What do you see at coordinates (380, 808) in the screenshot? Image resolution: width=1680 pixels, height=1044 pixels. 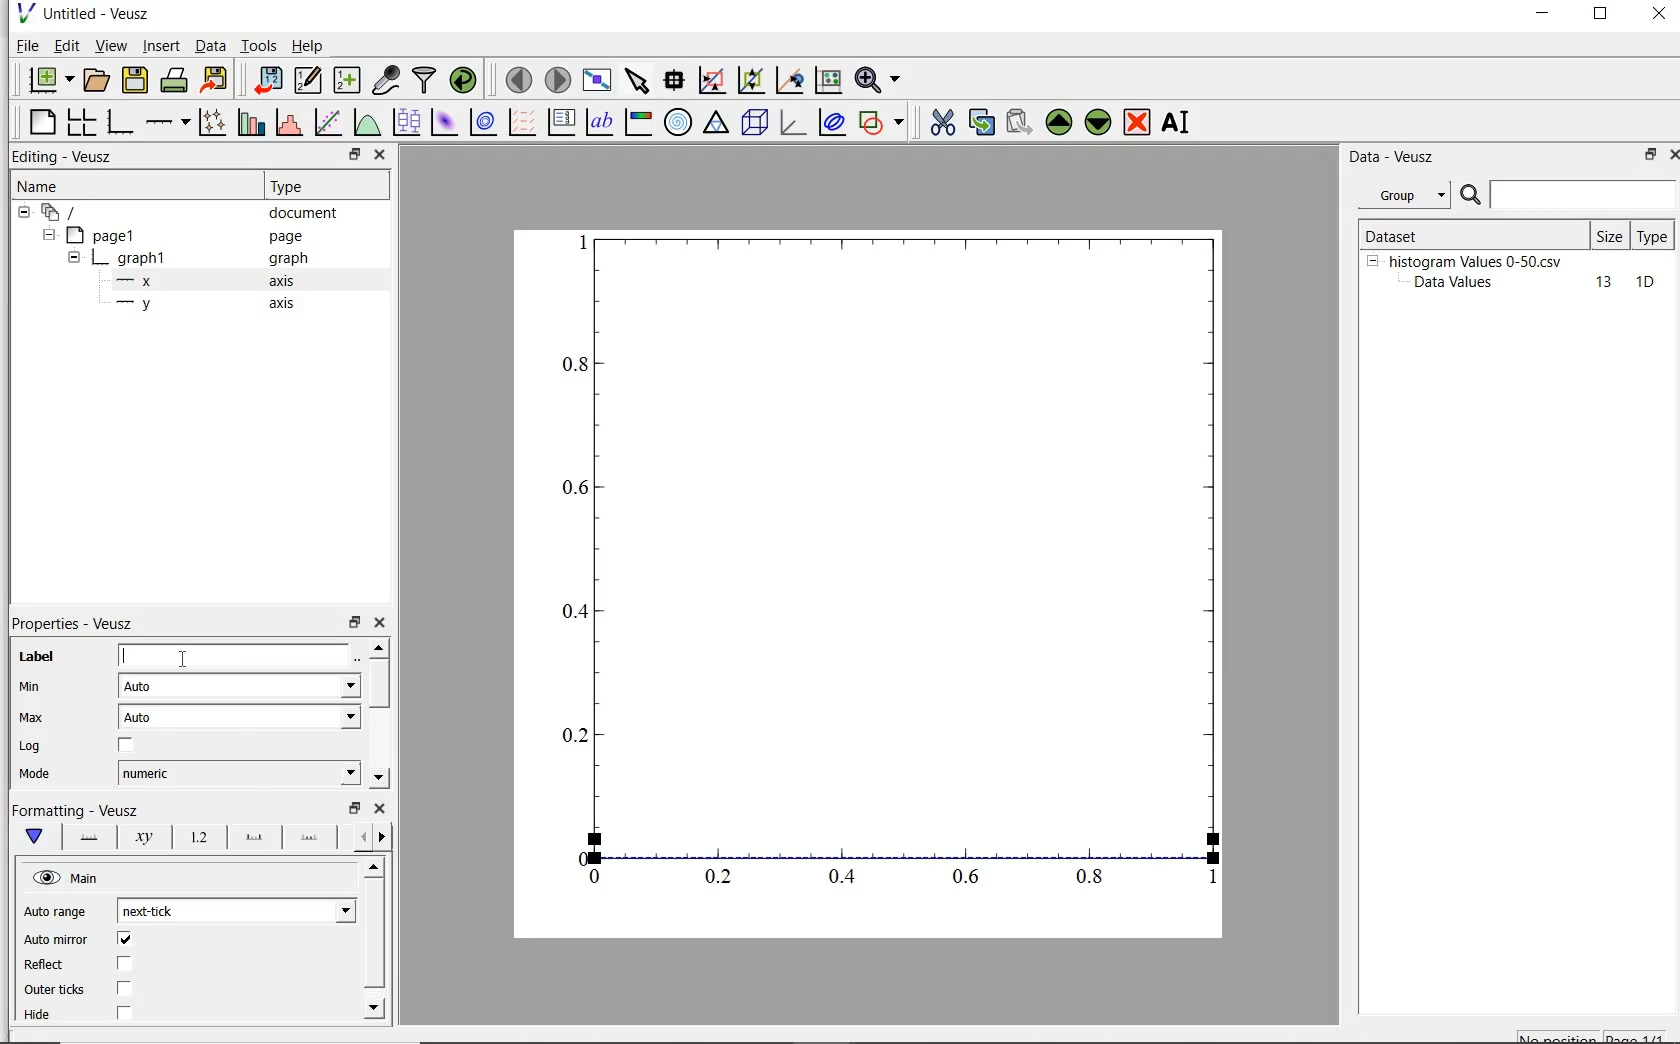 I see `close` at bounding box center [380, 808].